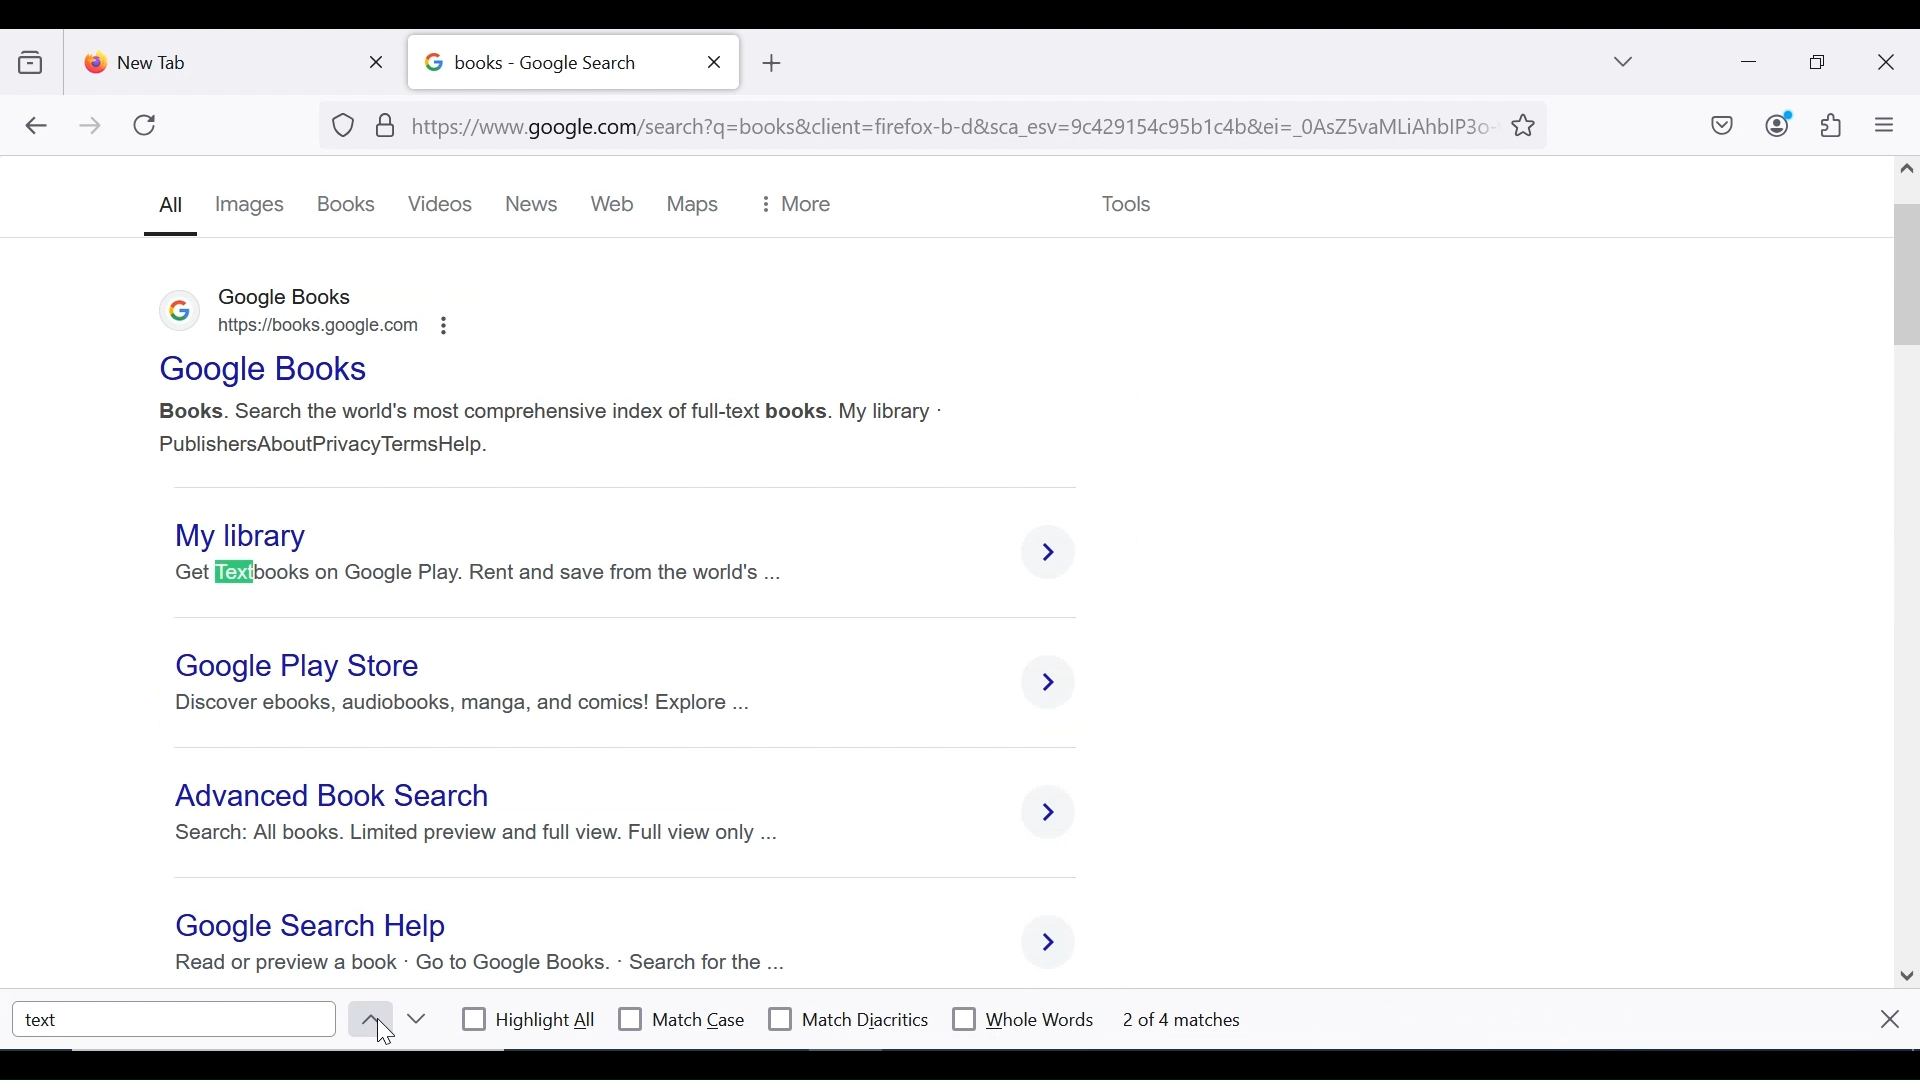 Image resolution: width=1920 pixels, height=1080 pixels. I want to click on refresh, so click(146, 125).